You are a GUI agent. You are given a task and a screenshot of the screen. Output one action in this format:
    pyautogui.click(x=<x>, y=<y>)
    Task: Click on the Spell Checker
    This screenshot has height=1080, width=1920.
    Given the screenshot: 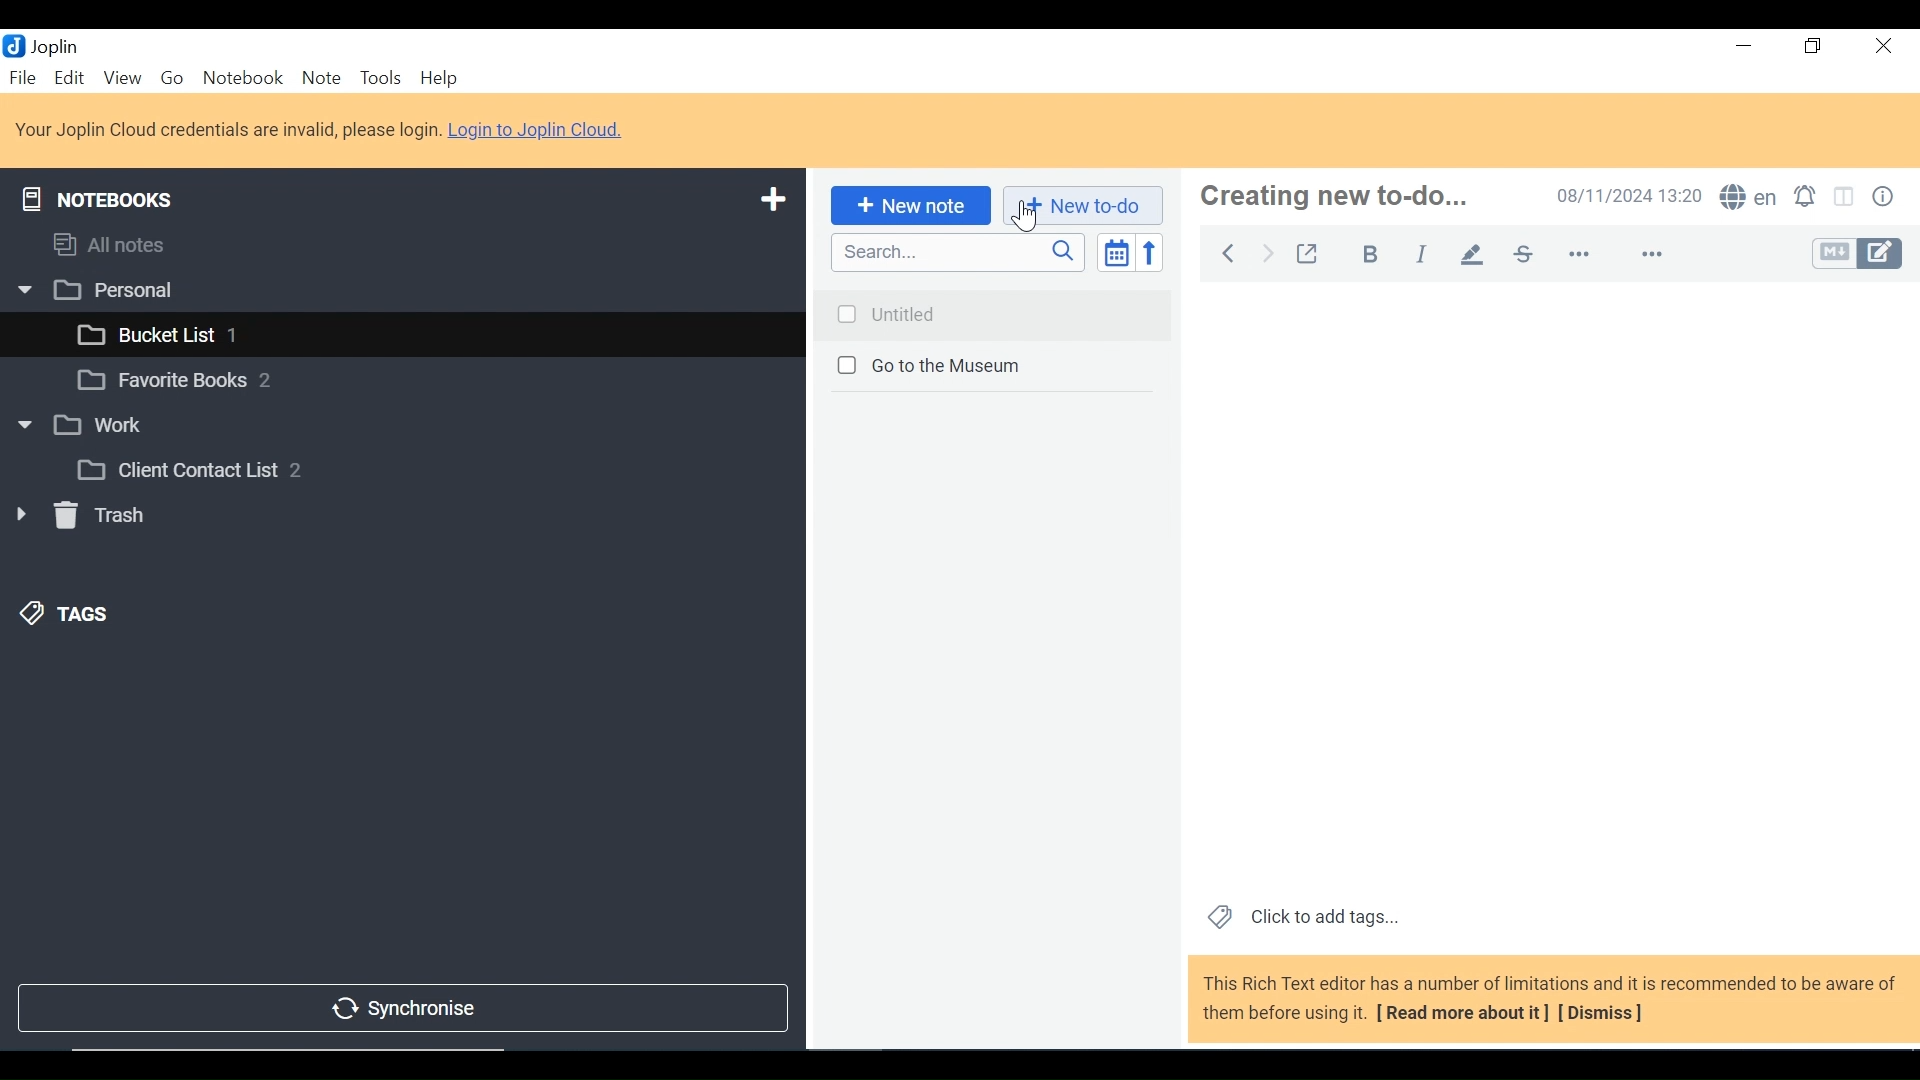 What is the action you would take?
    pyautogui.click(x=1751, y=198)
    